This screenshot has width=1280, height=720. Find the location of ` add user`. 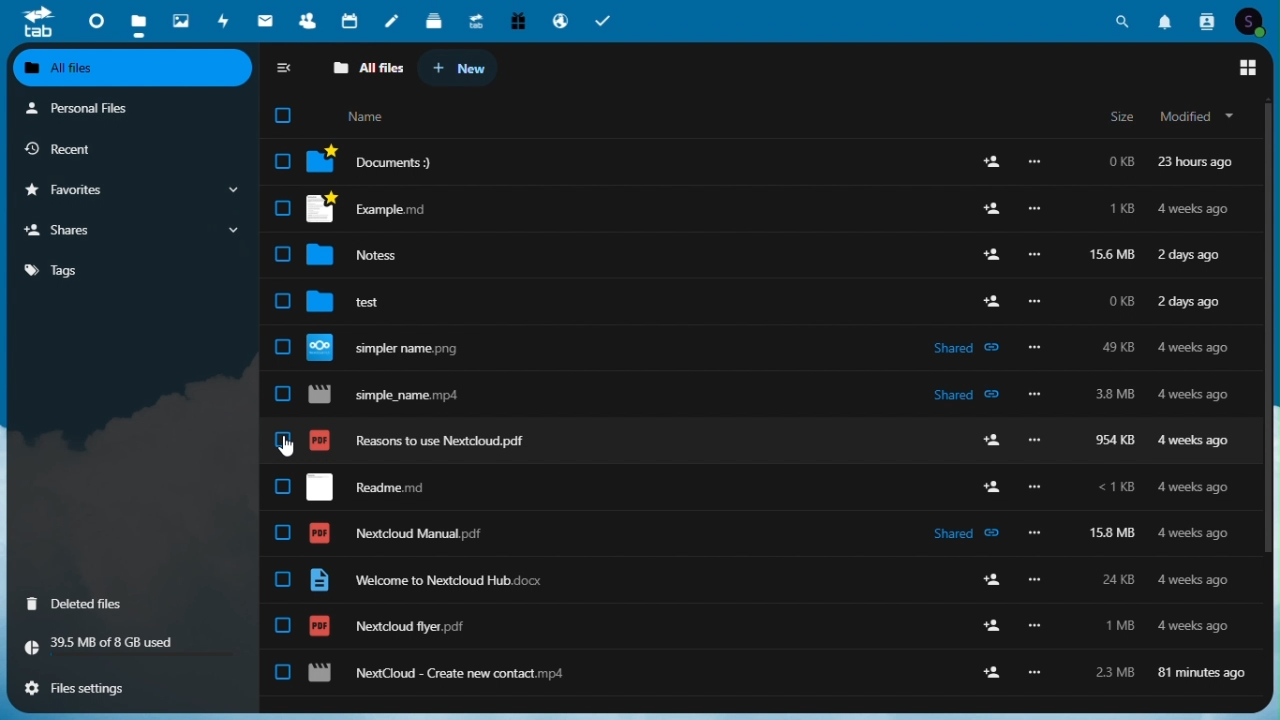

 add user is located at coordinates (990, 161).